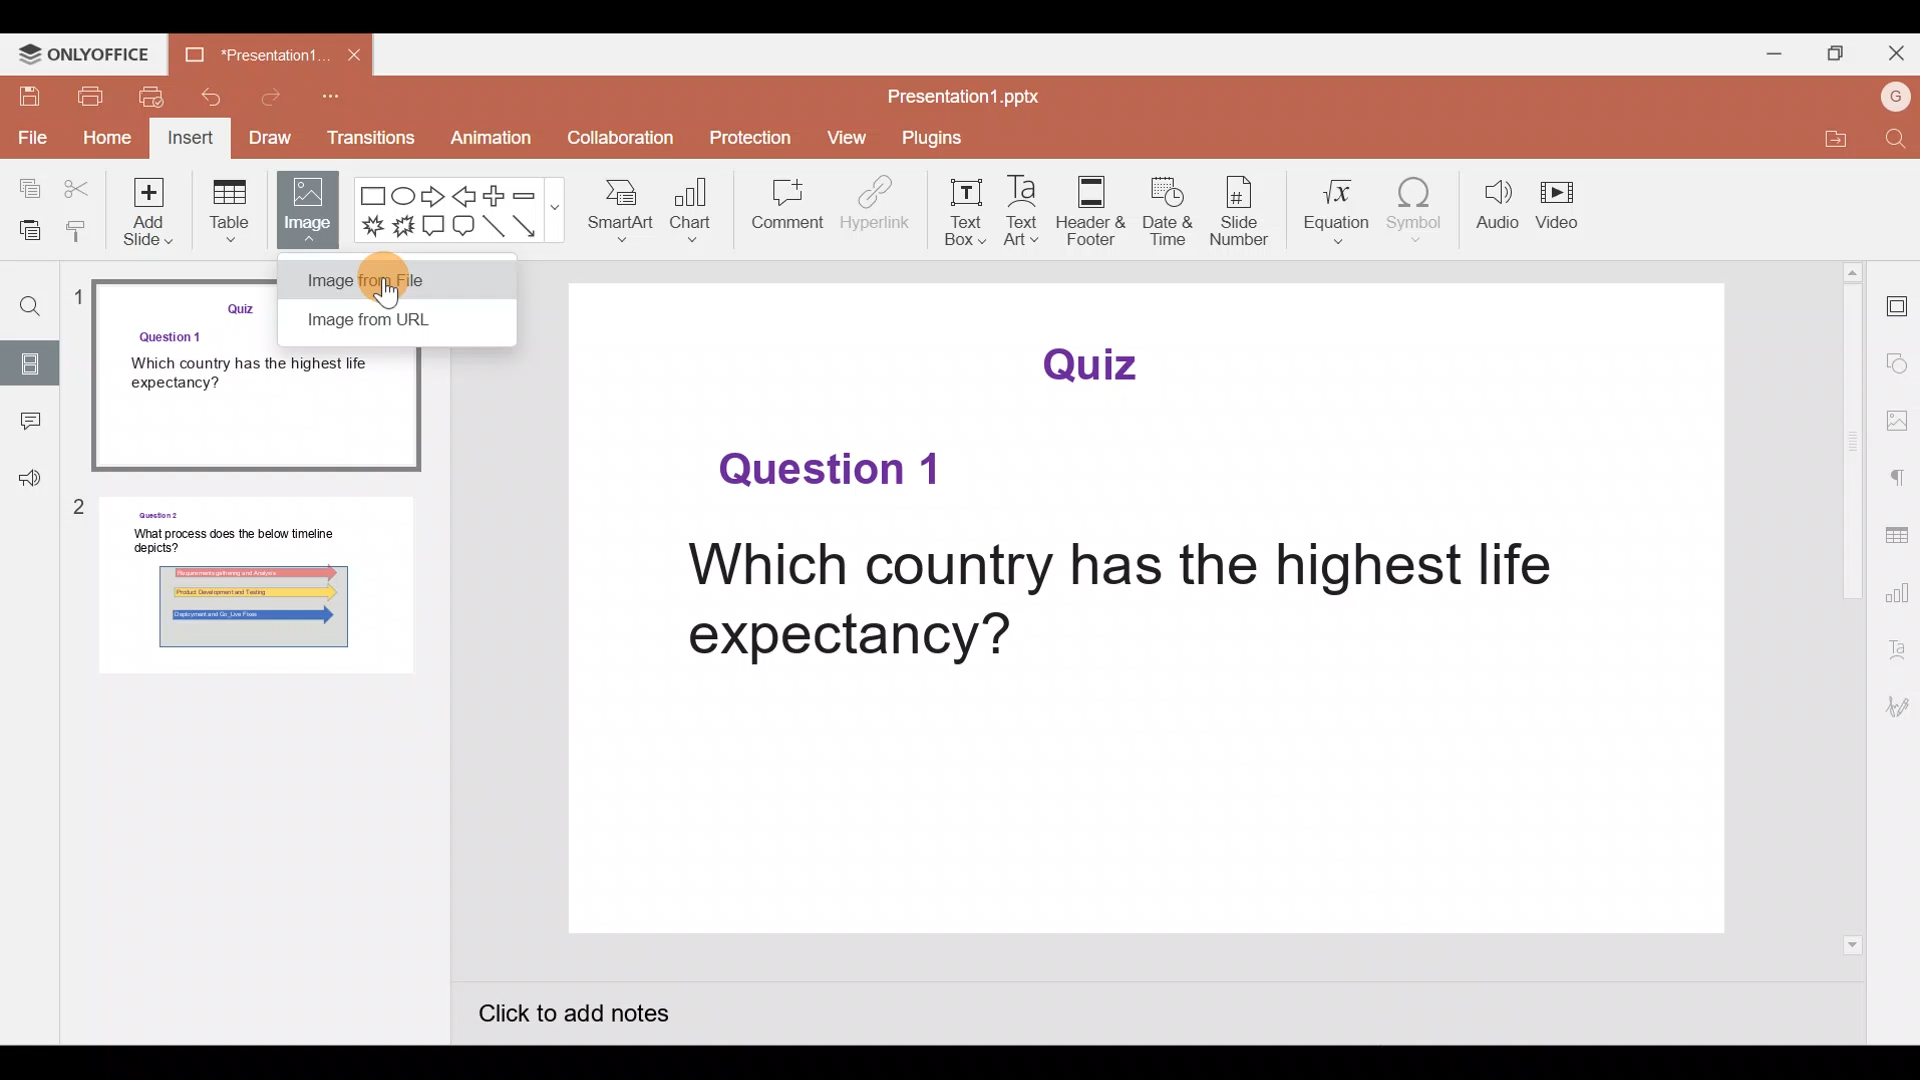  Describe the element at coordinates (368, 194) in the screenshot. I see `Rectangle` at that location.